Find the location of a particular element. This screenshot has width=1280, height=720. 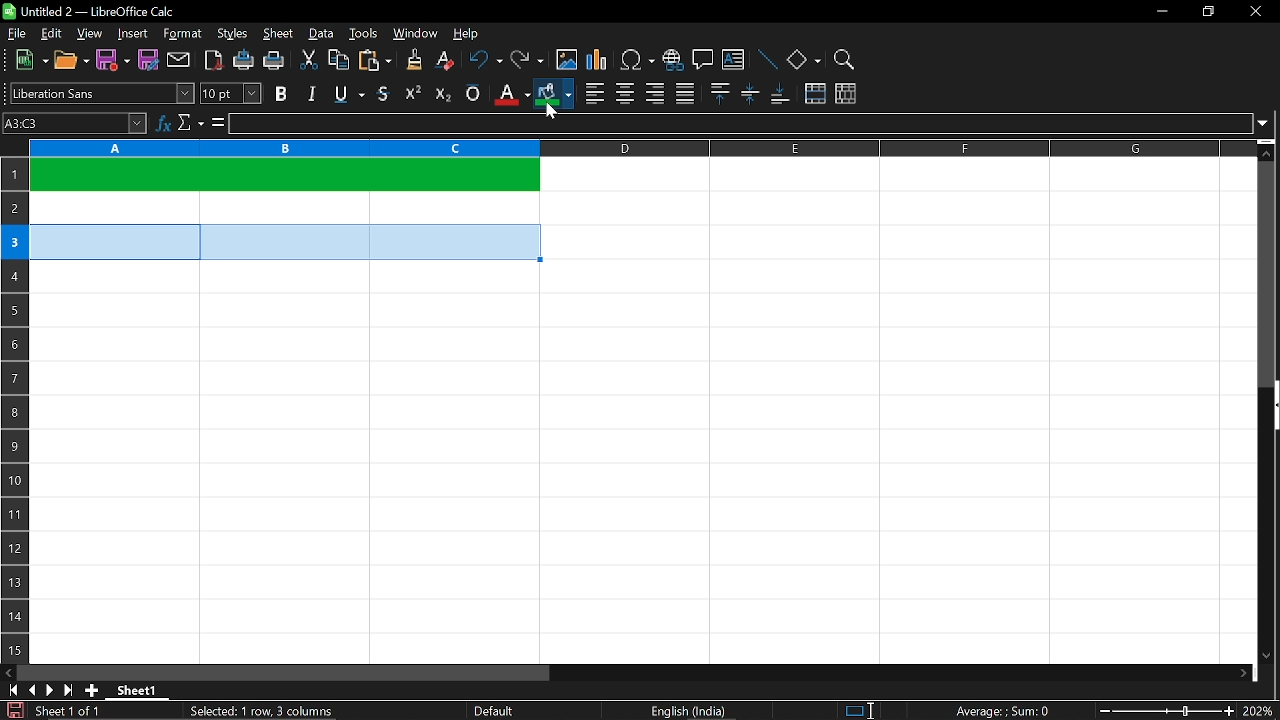

current zoom is located at coordinates (1260, 712).